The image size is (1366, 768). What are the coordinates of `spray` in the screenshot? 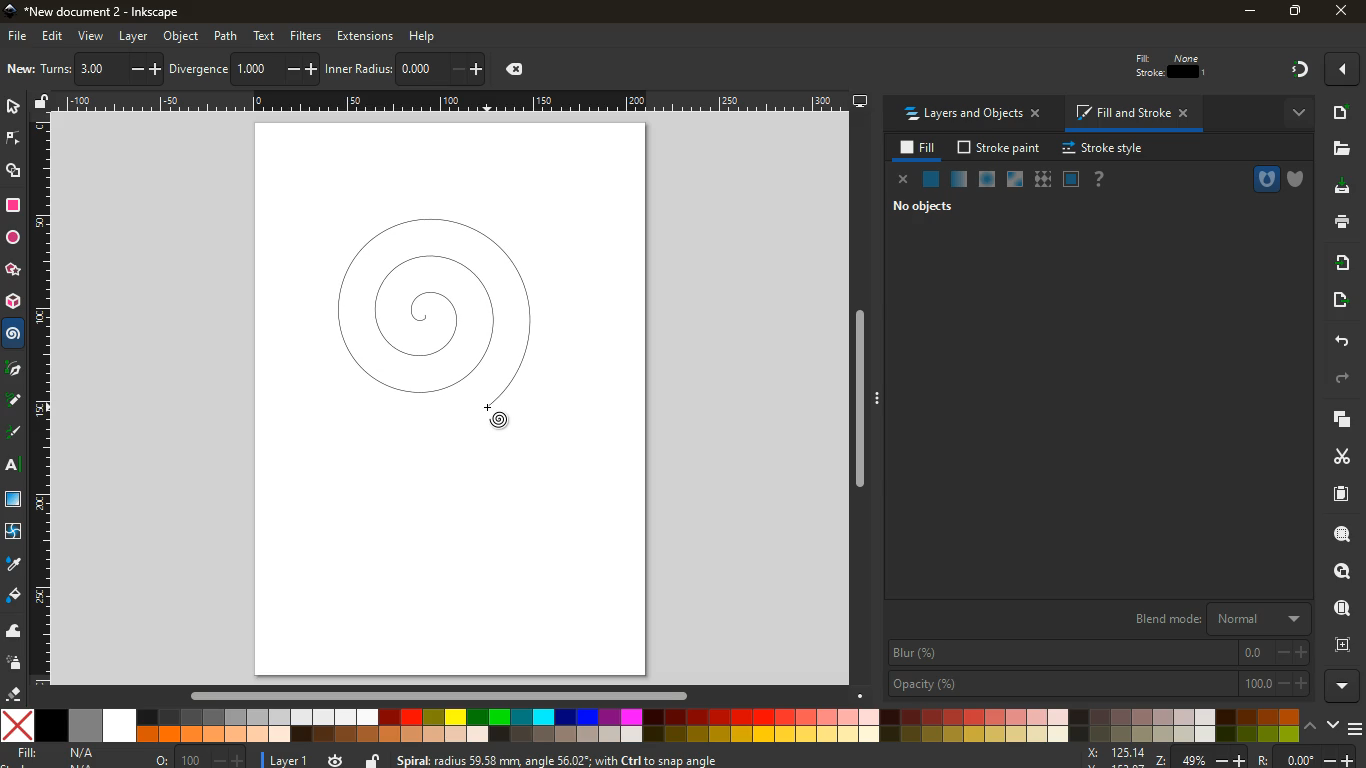 It's located at (13, 665).